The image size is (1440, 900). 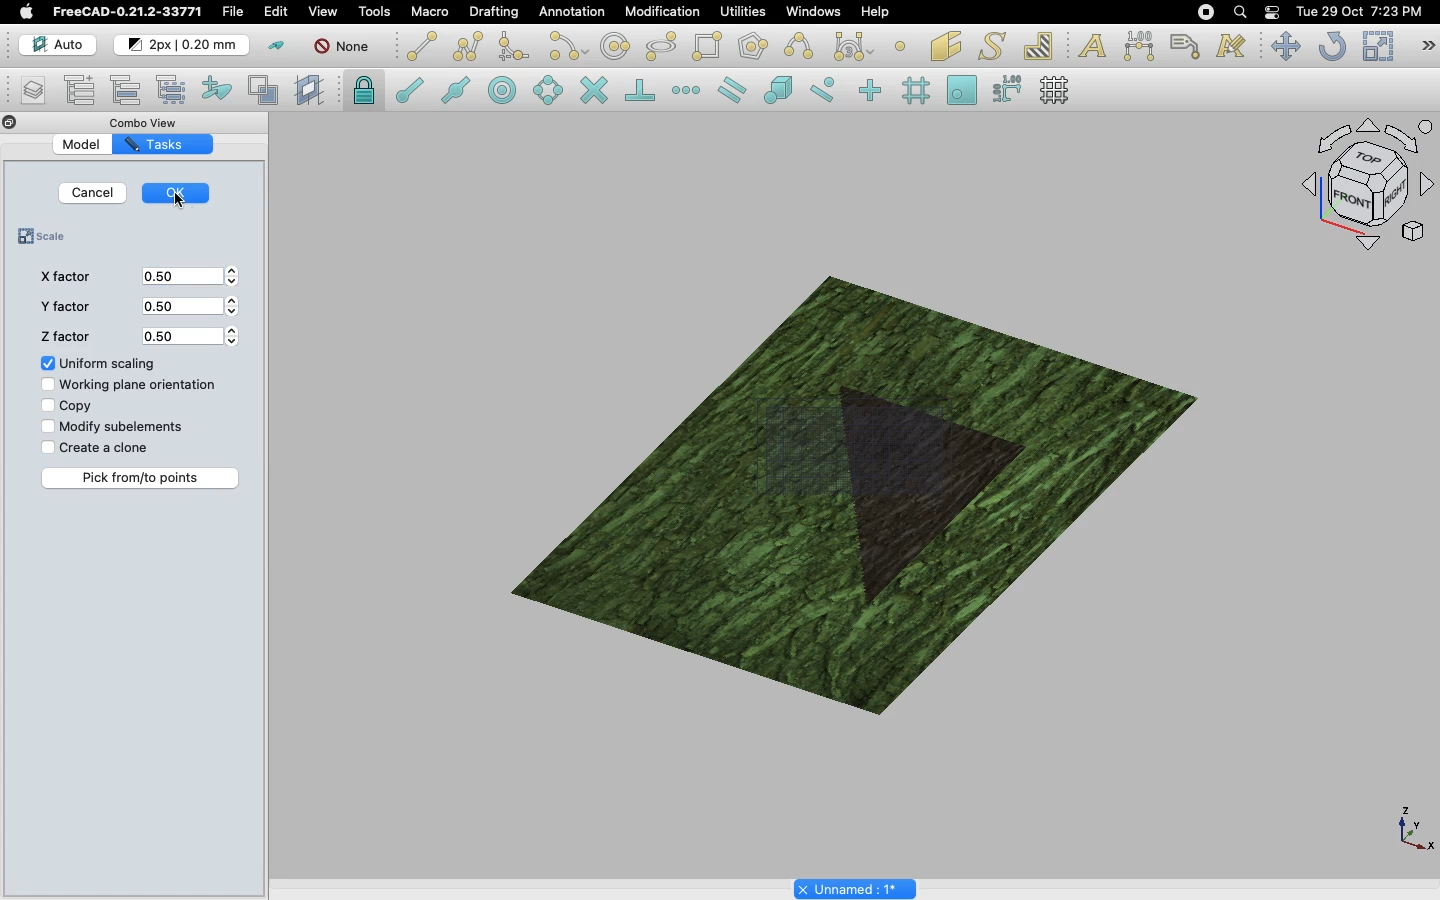 What do you see at coordinates (64, 406) in the screenshot?
I see `Copy` at bounding box center [64, 406].